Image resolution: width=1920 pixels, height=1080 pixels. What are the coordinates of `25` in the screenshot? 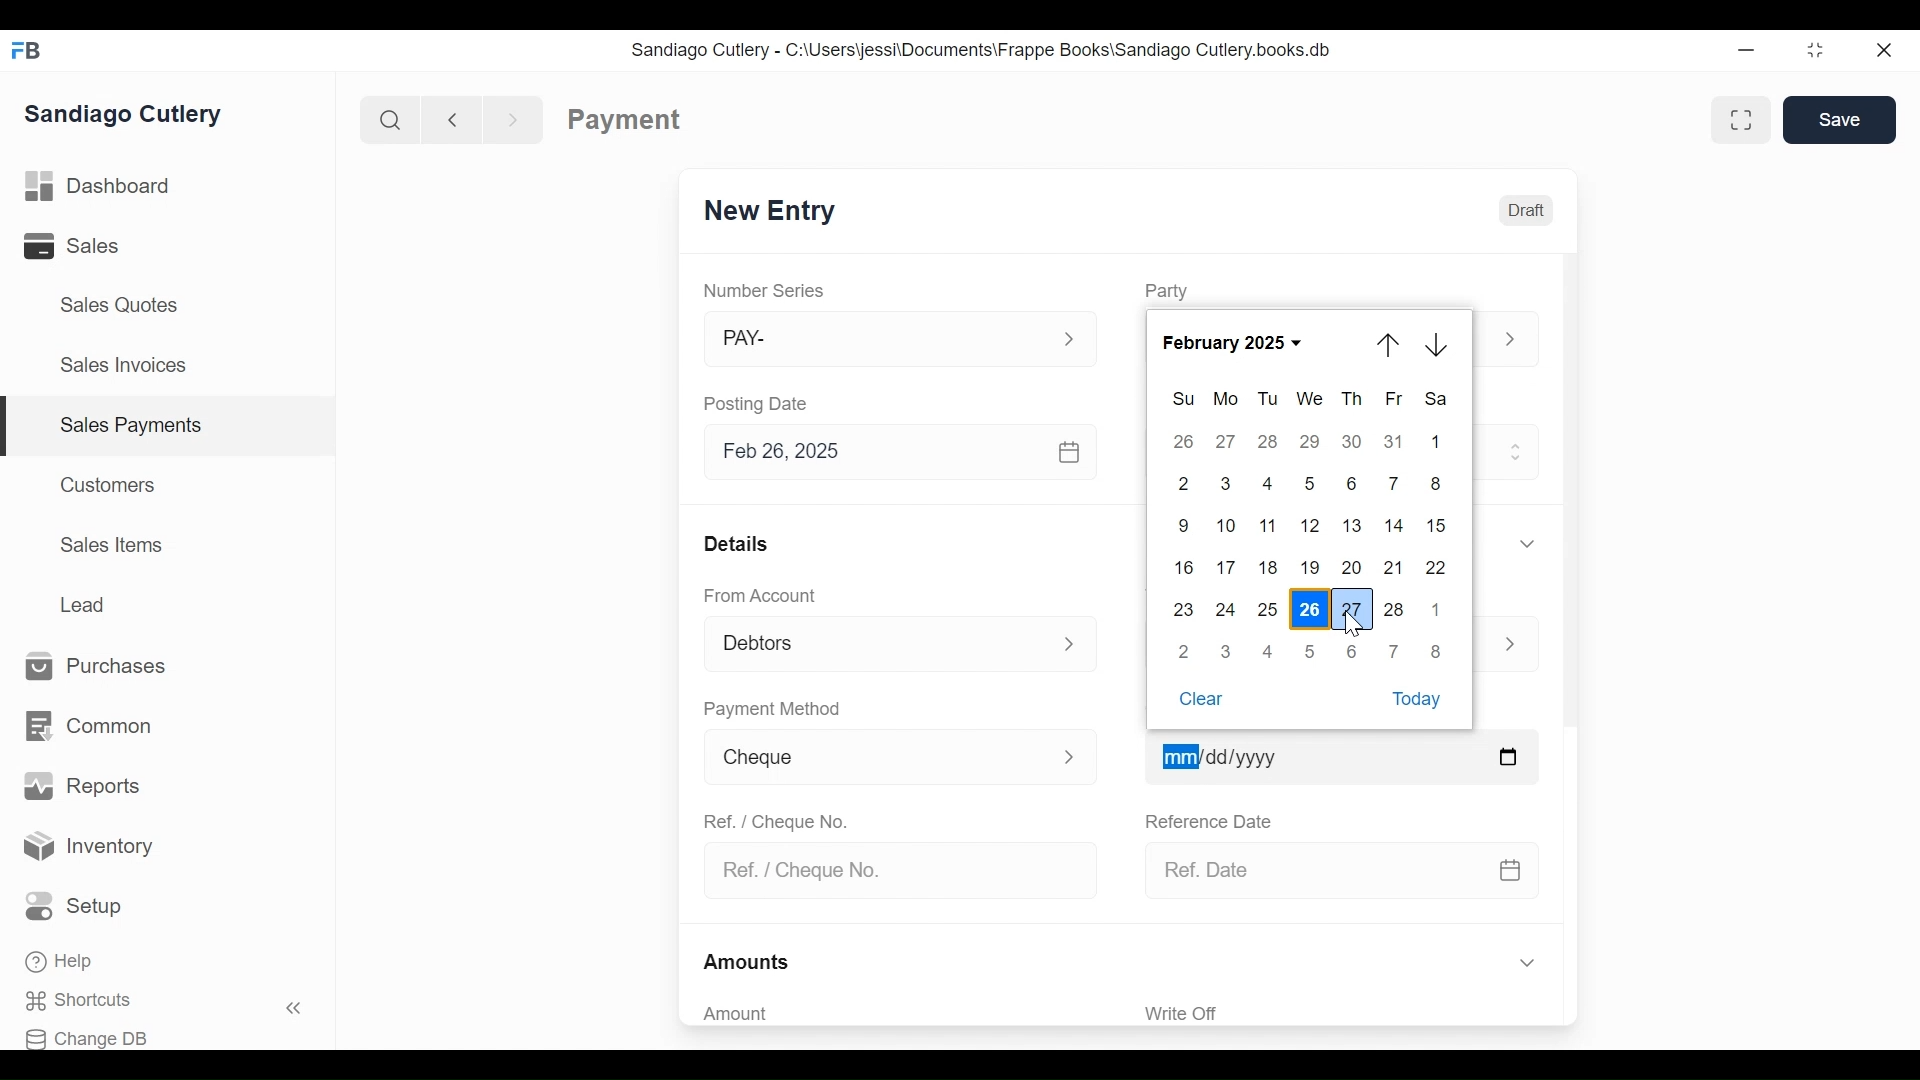 It's located at (1269, 608).